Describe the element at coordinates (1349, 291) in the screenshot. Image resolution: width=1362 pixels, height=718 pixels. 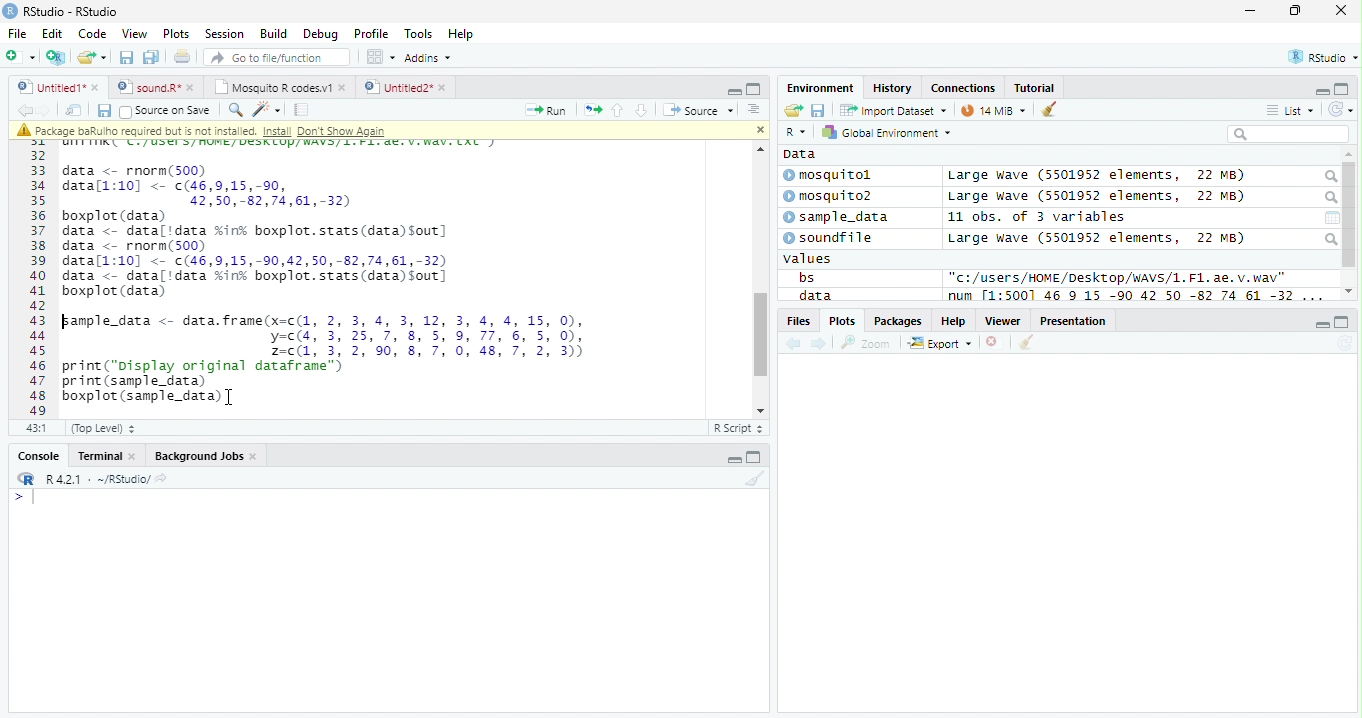
I see `scroll down` at that location.